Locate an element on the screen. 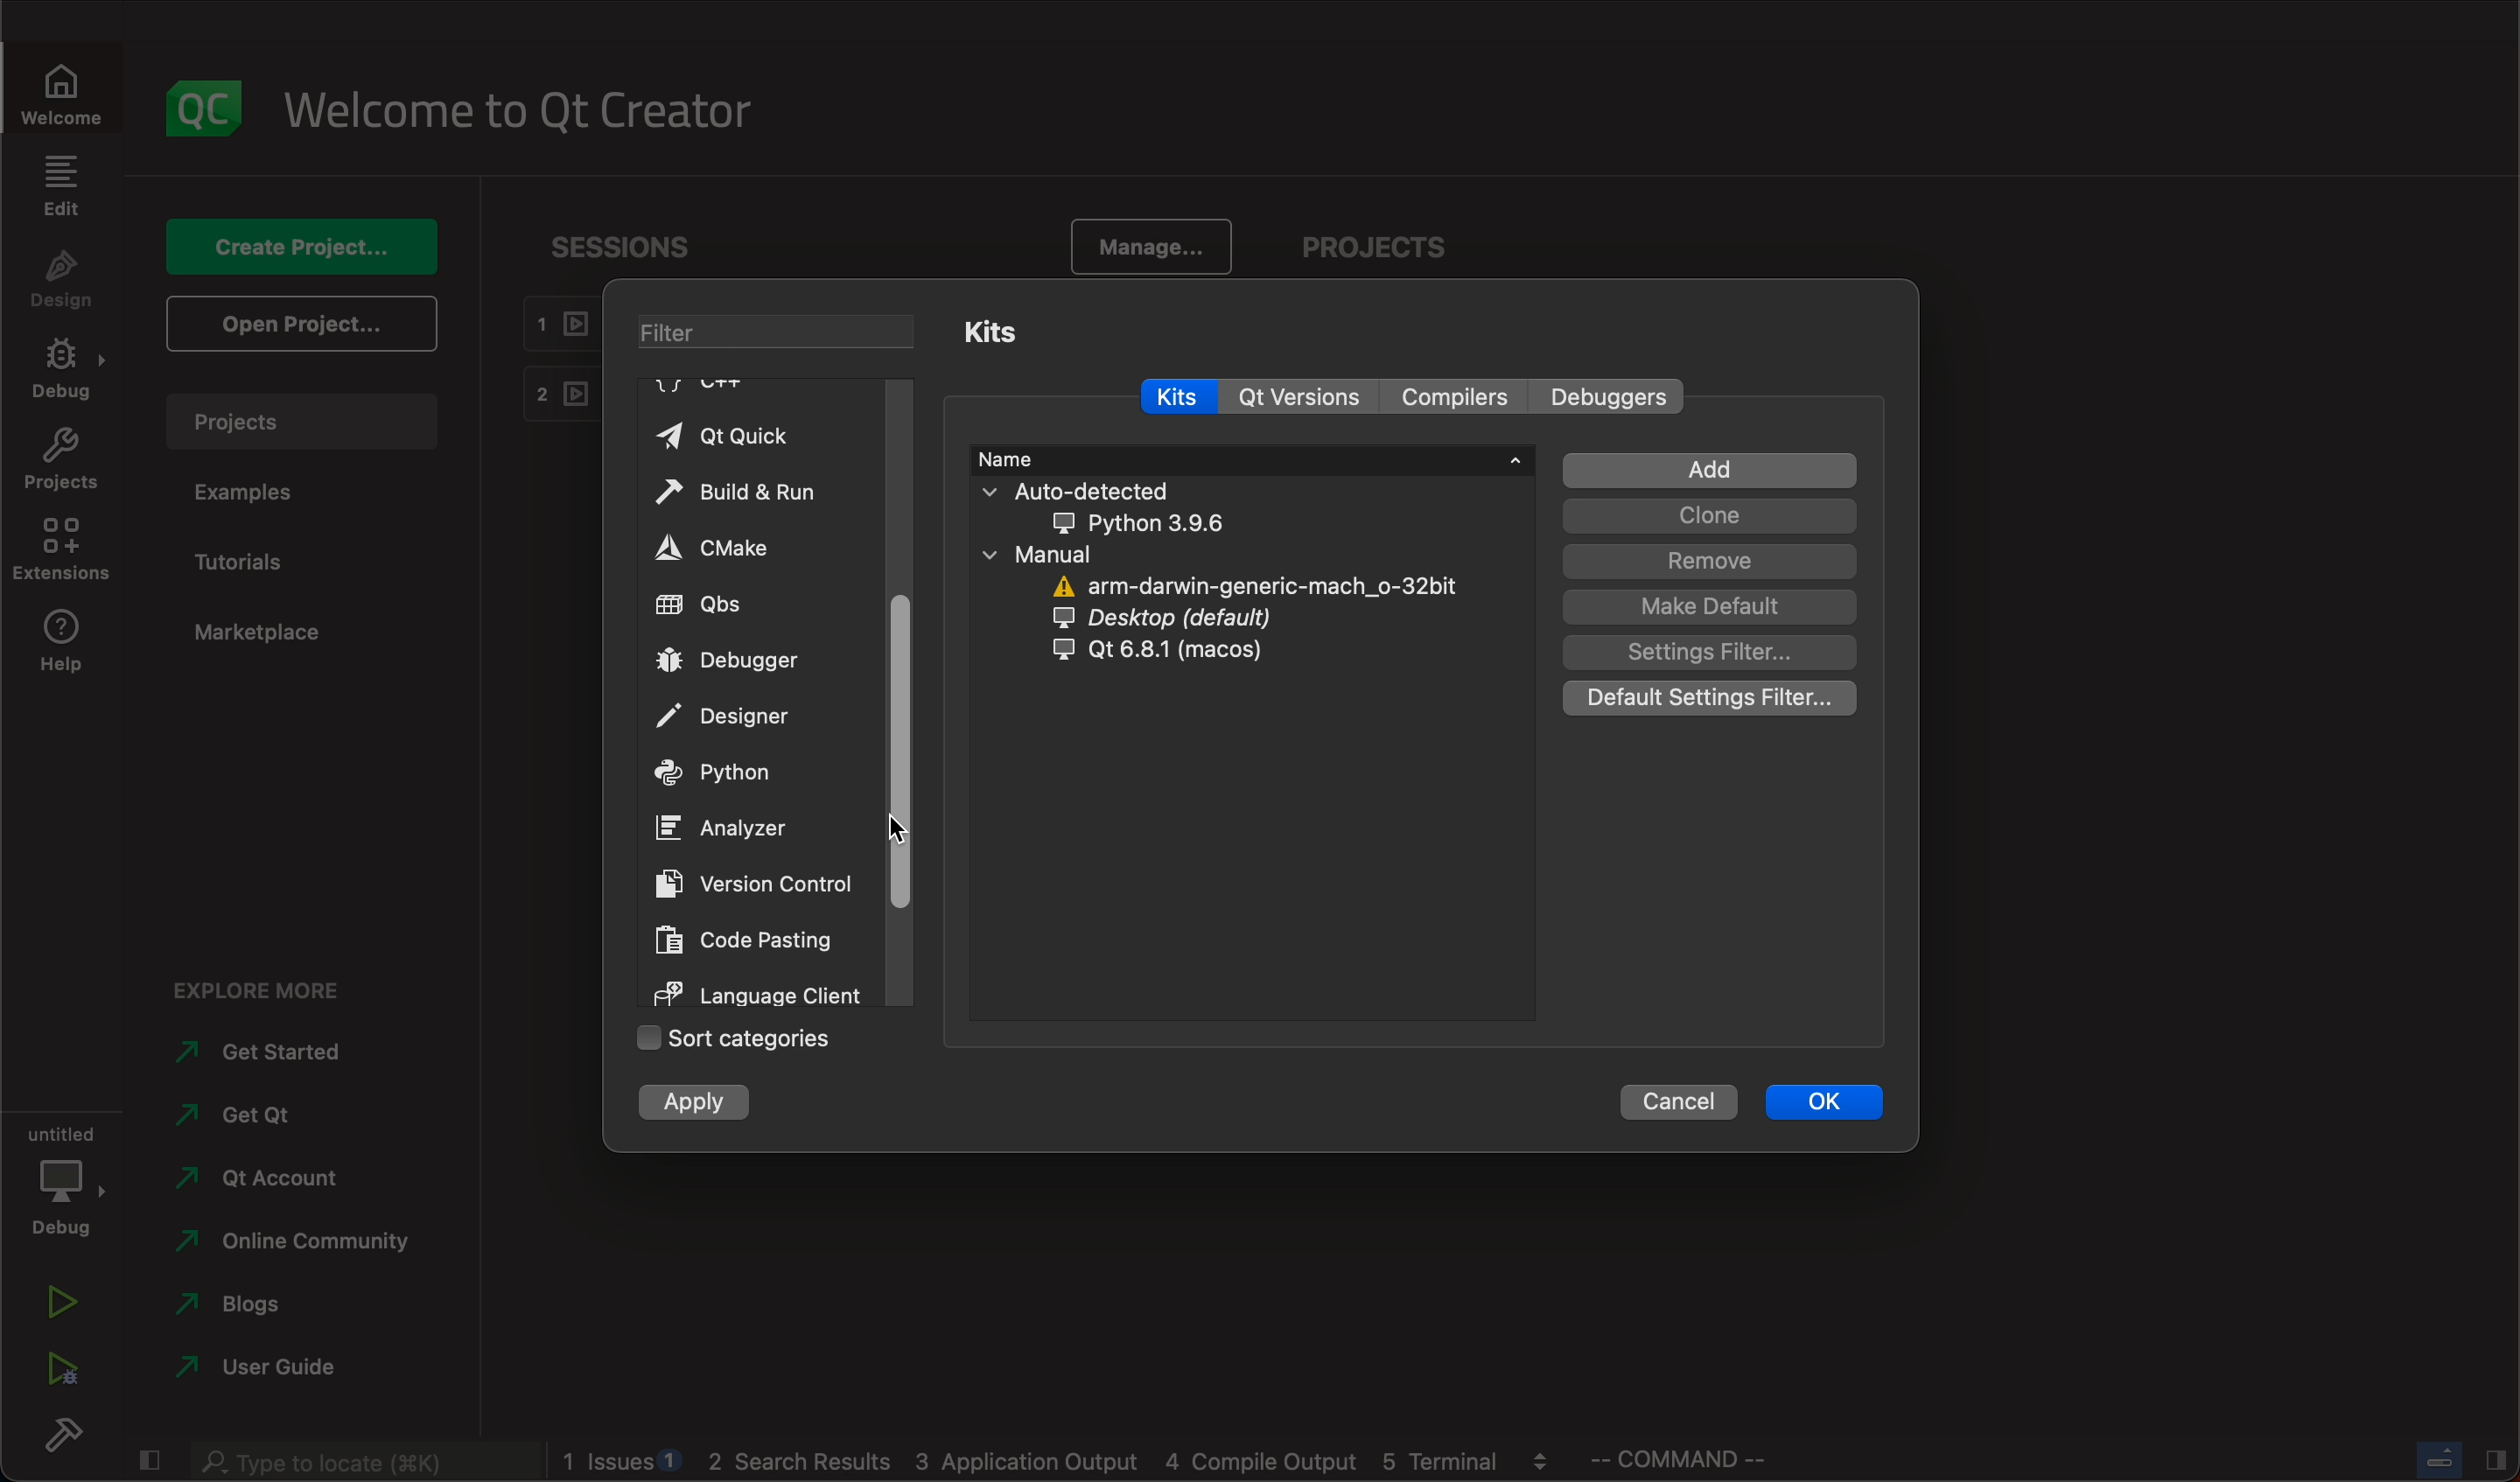 The image size is (2520, 1482). ok is located at coordinates (1828, 1094).